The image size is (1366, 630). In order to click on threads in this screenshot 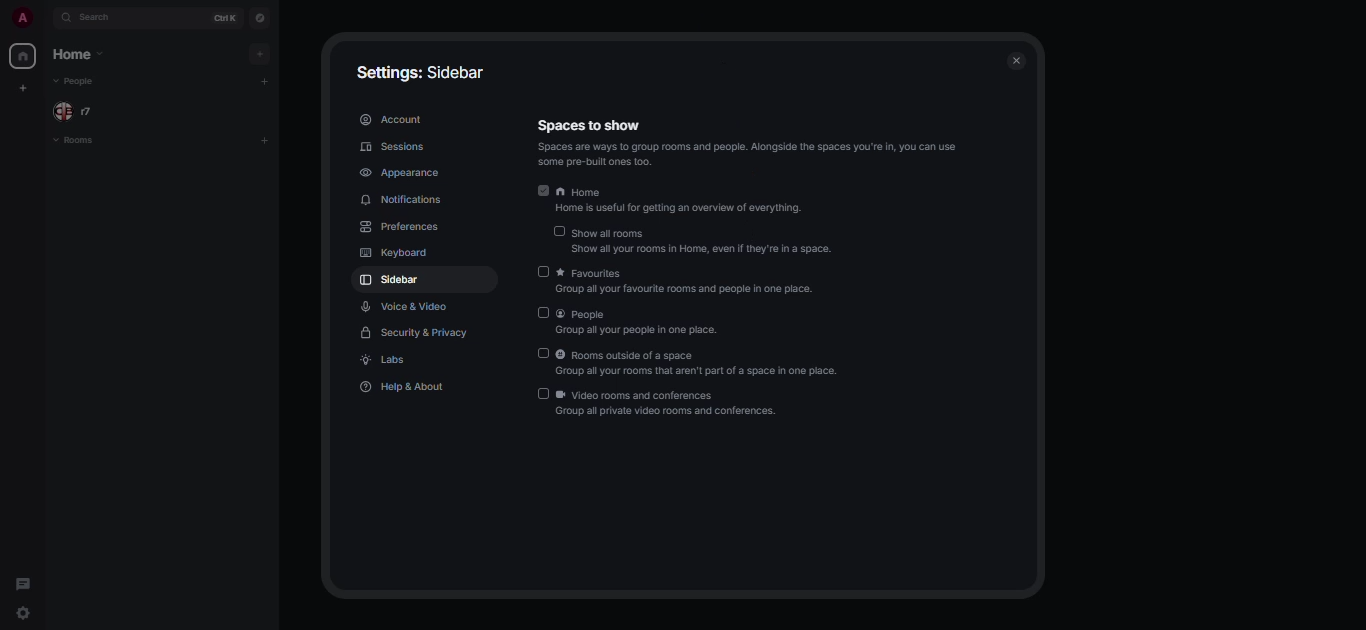, I will do `click(23, 586)`.